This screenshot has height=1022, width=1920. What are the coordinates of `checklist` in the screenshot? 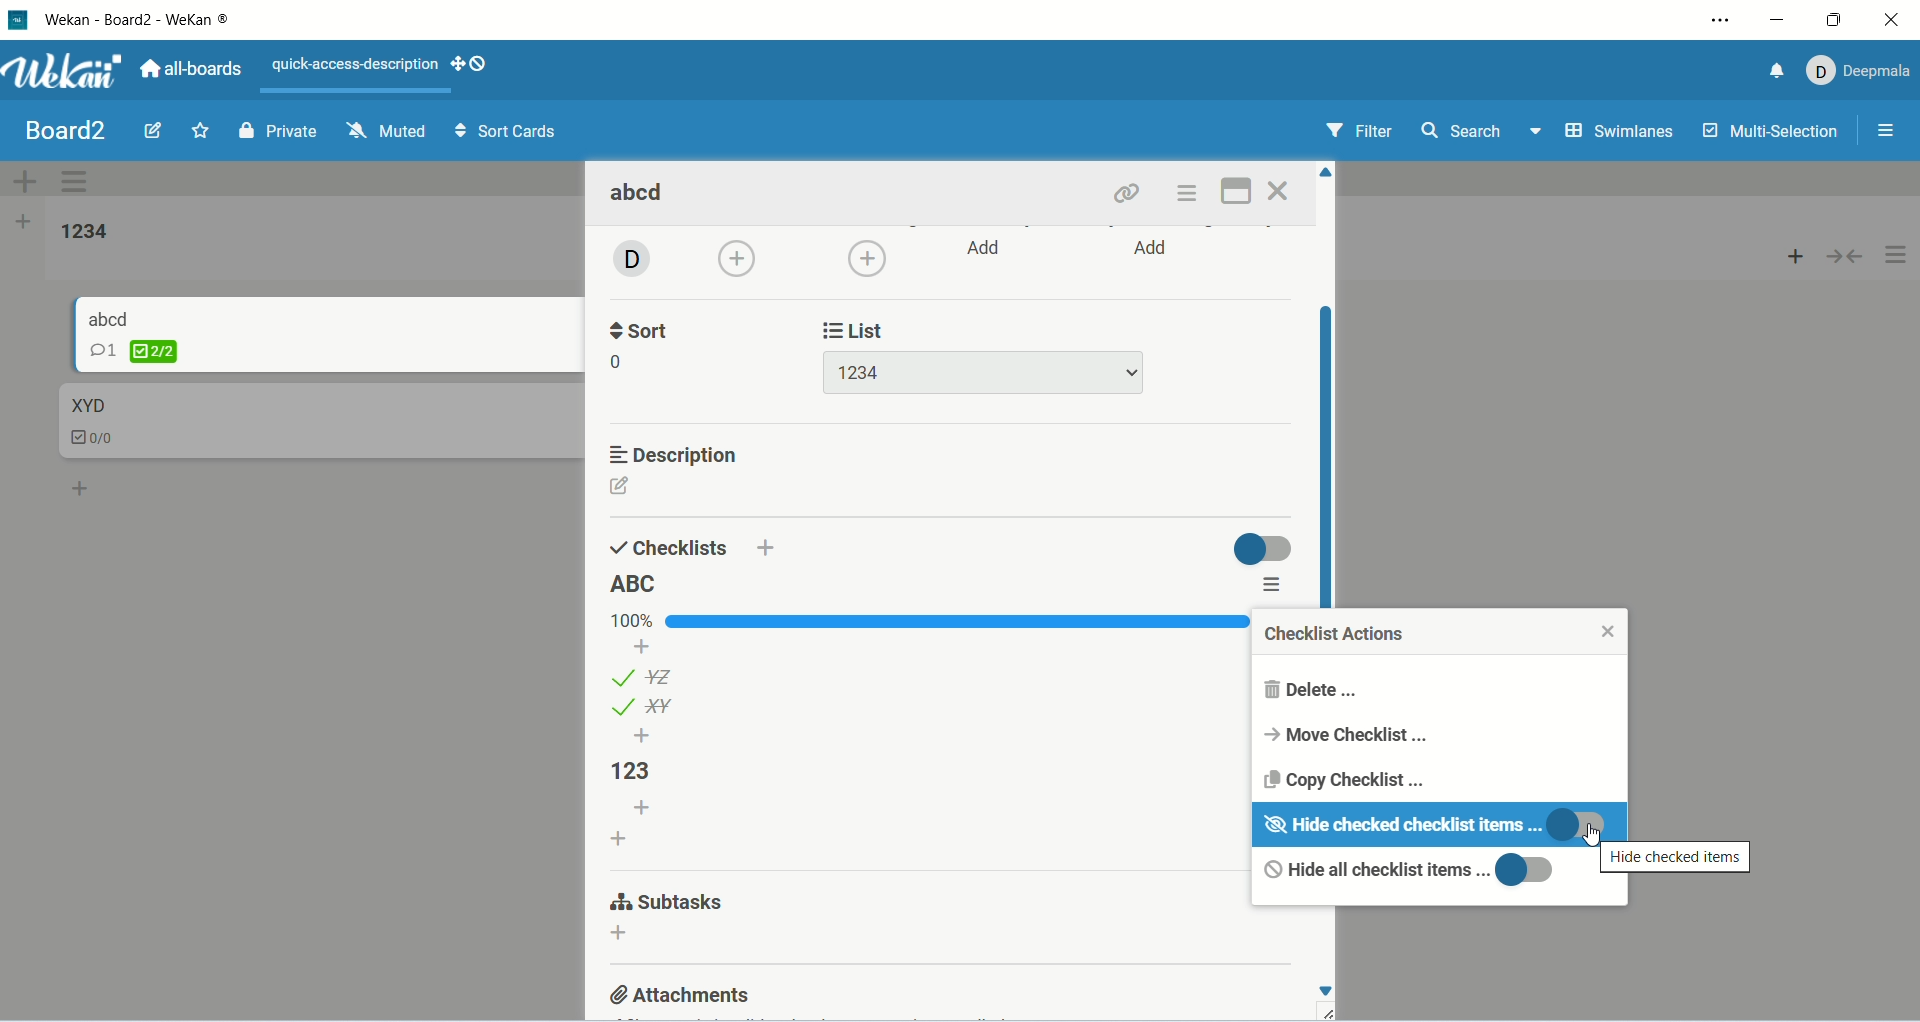 It's located at (133, 351).